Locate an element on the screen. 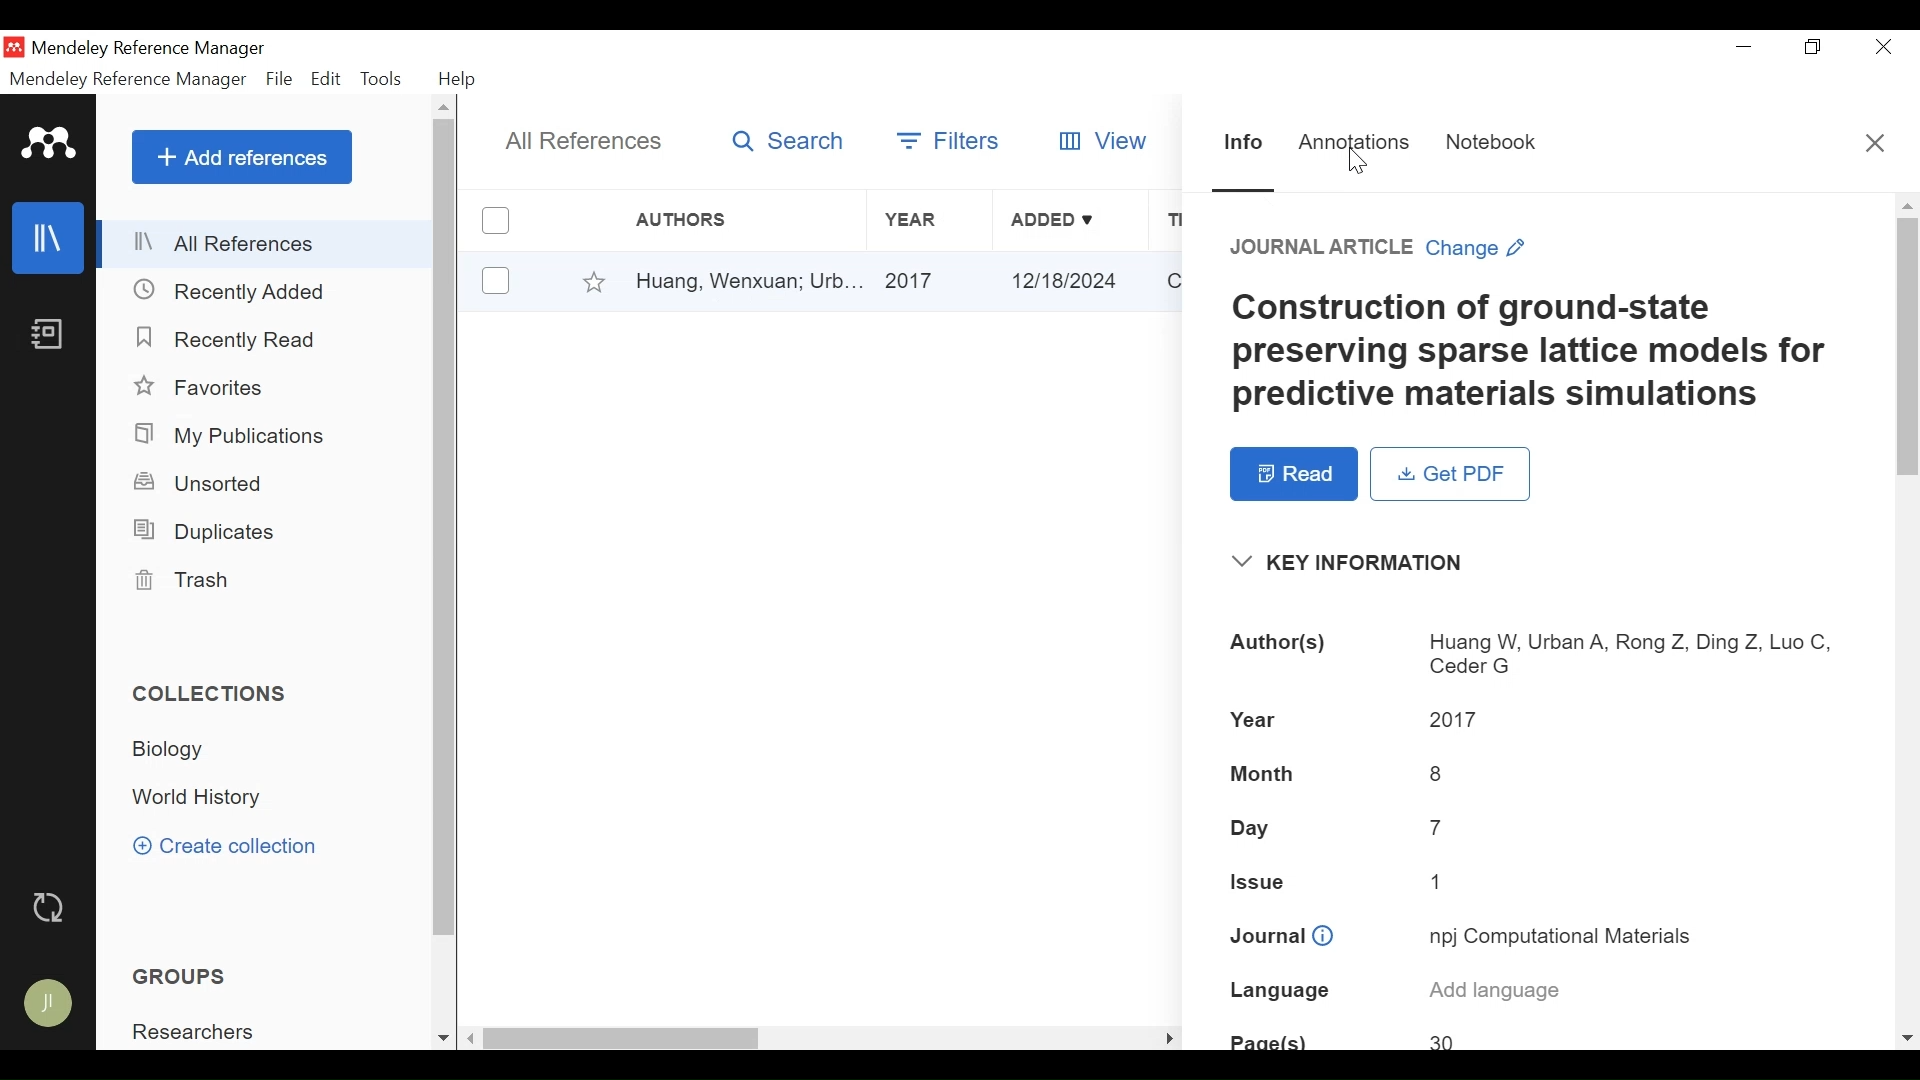 This screenshot has height=1080, width=1920. Horizontal Scroll bar is located at coordinates (622, 1040).